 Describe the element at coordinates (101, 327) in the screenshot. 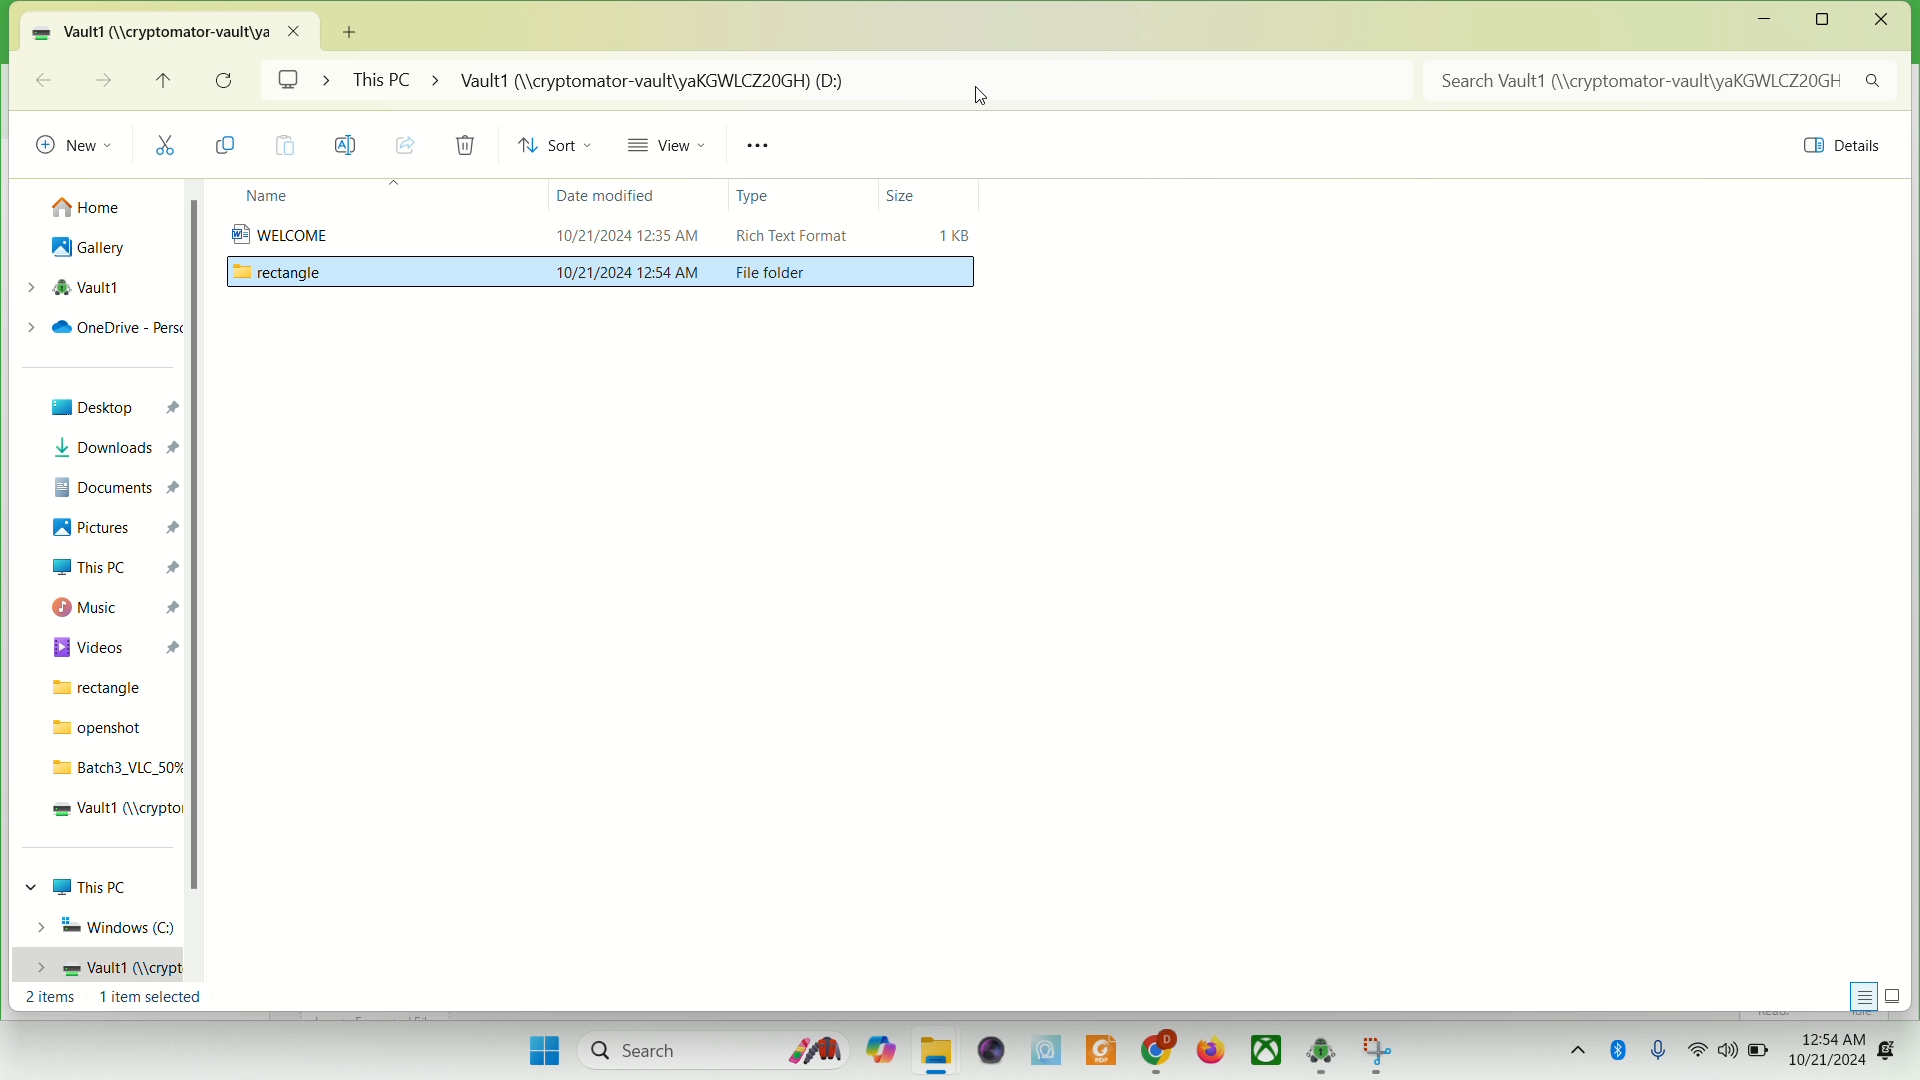

I see `onedrive-personal` at that location.